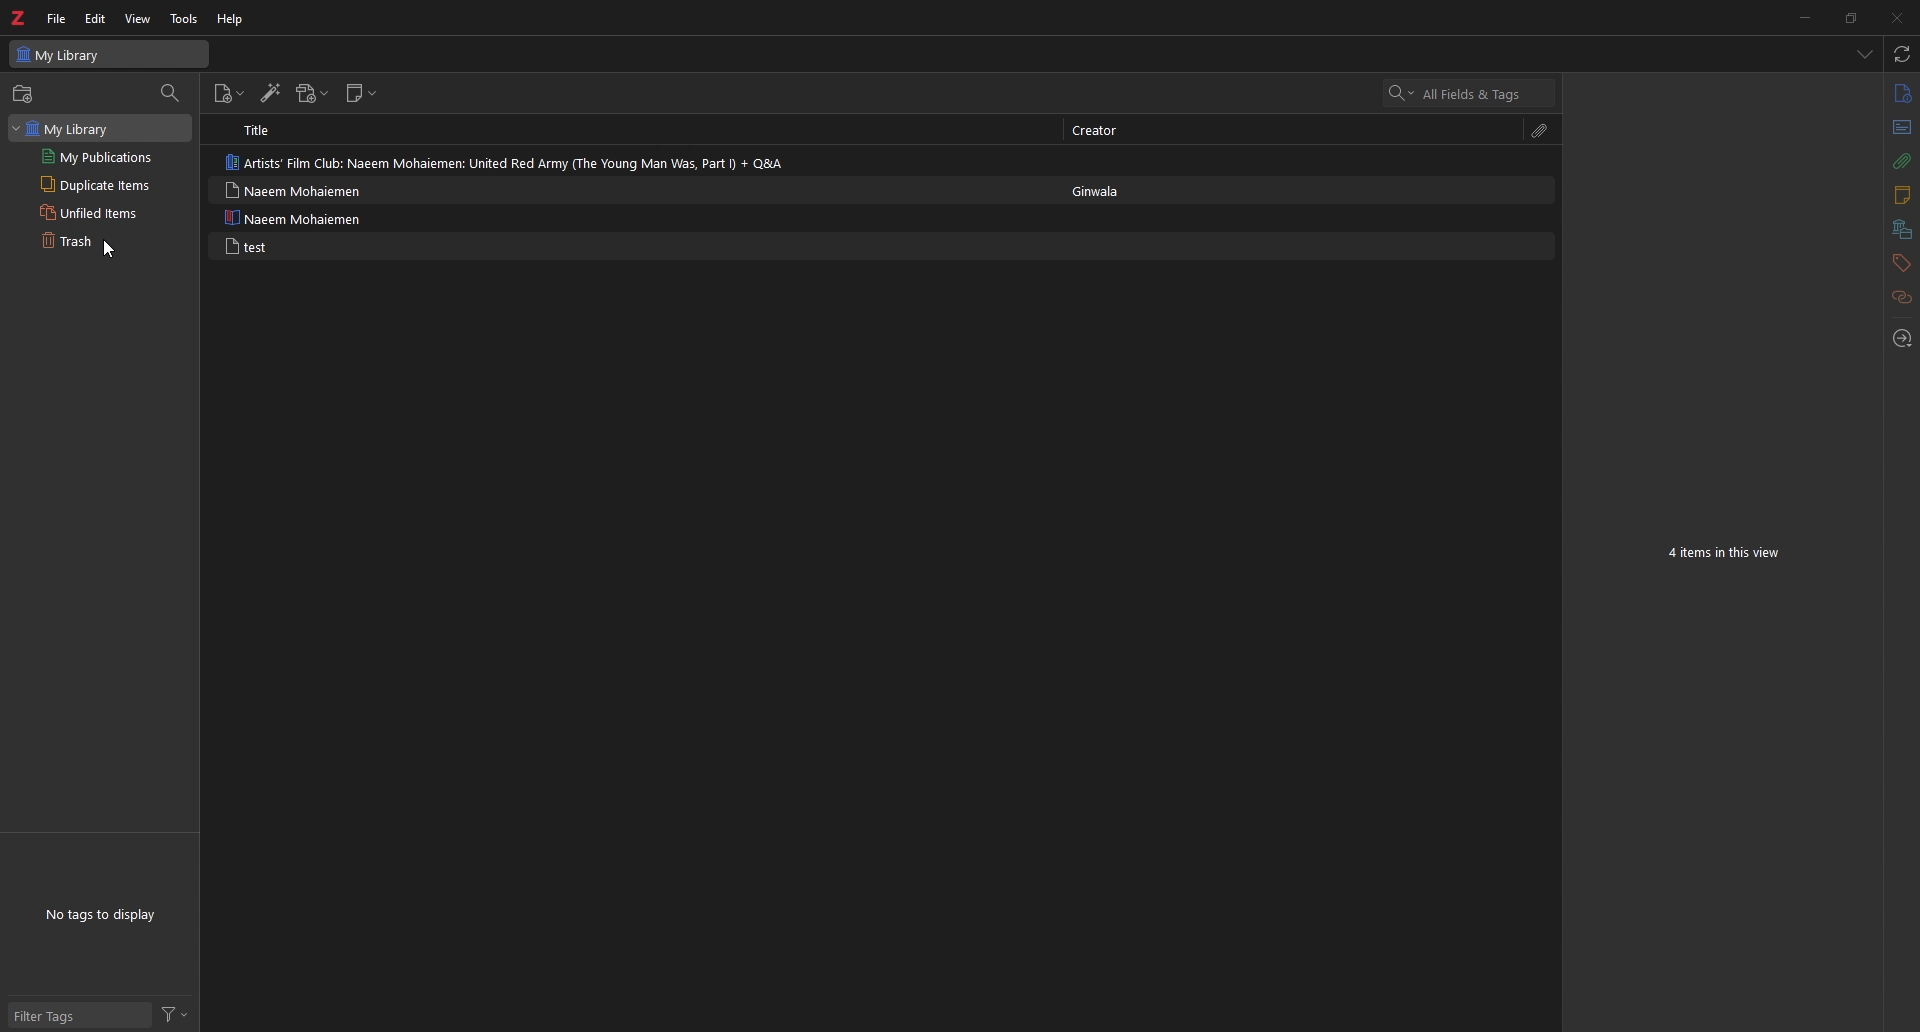 This screenshot has width=1920, height=1032. I want to click on filter, so click(178, 1014).